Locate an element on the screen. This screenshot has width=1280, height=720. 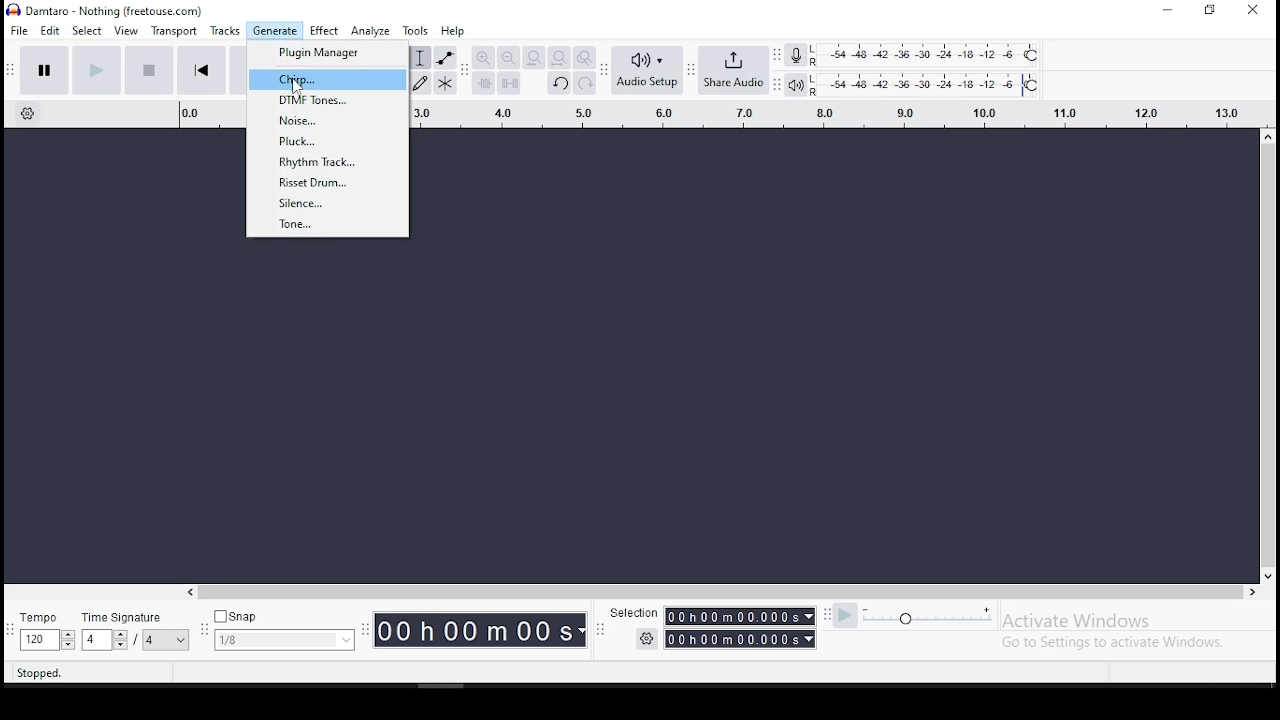
cursor is located at coordinates (300, 90).